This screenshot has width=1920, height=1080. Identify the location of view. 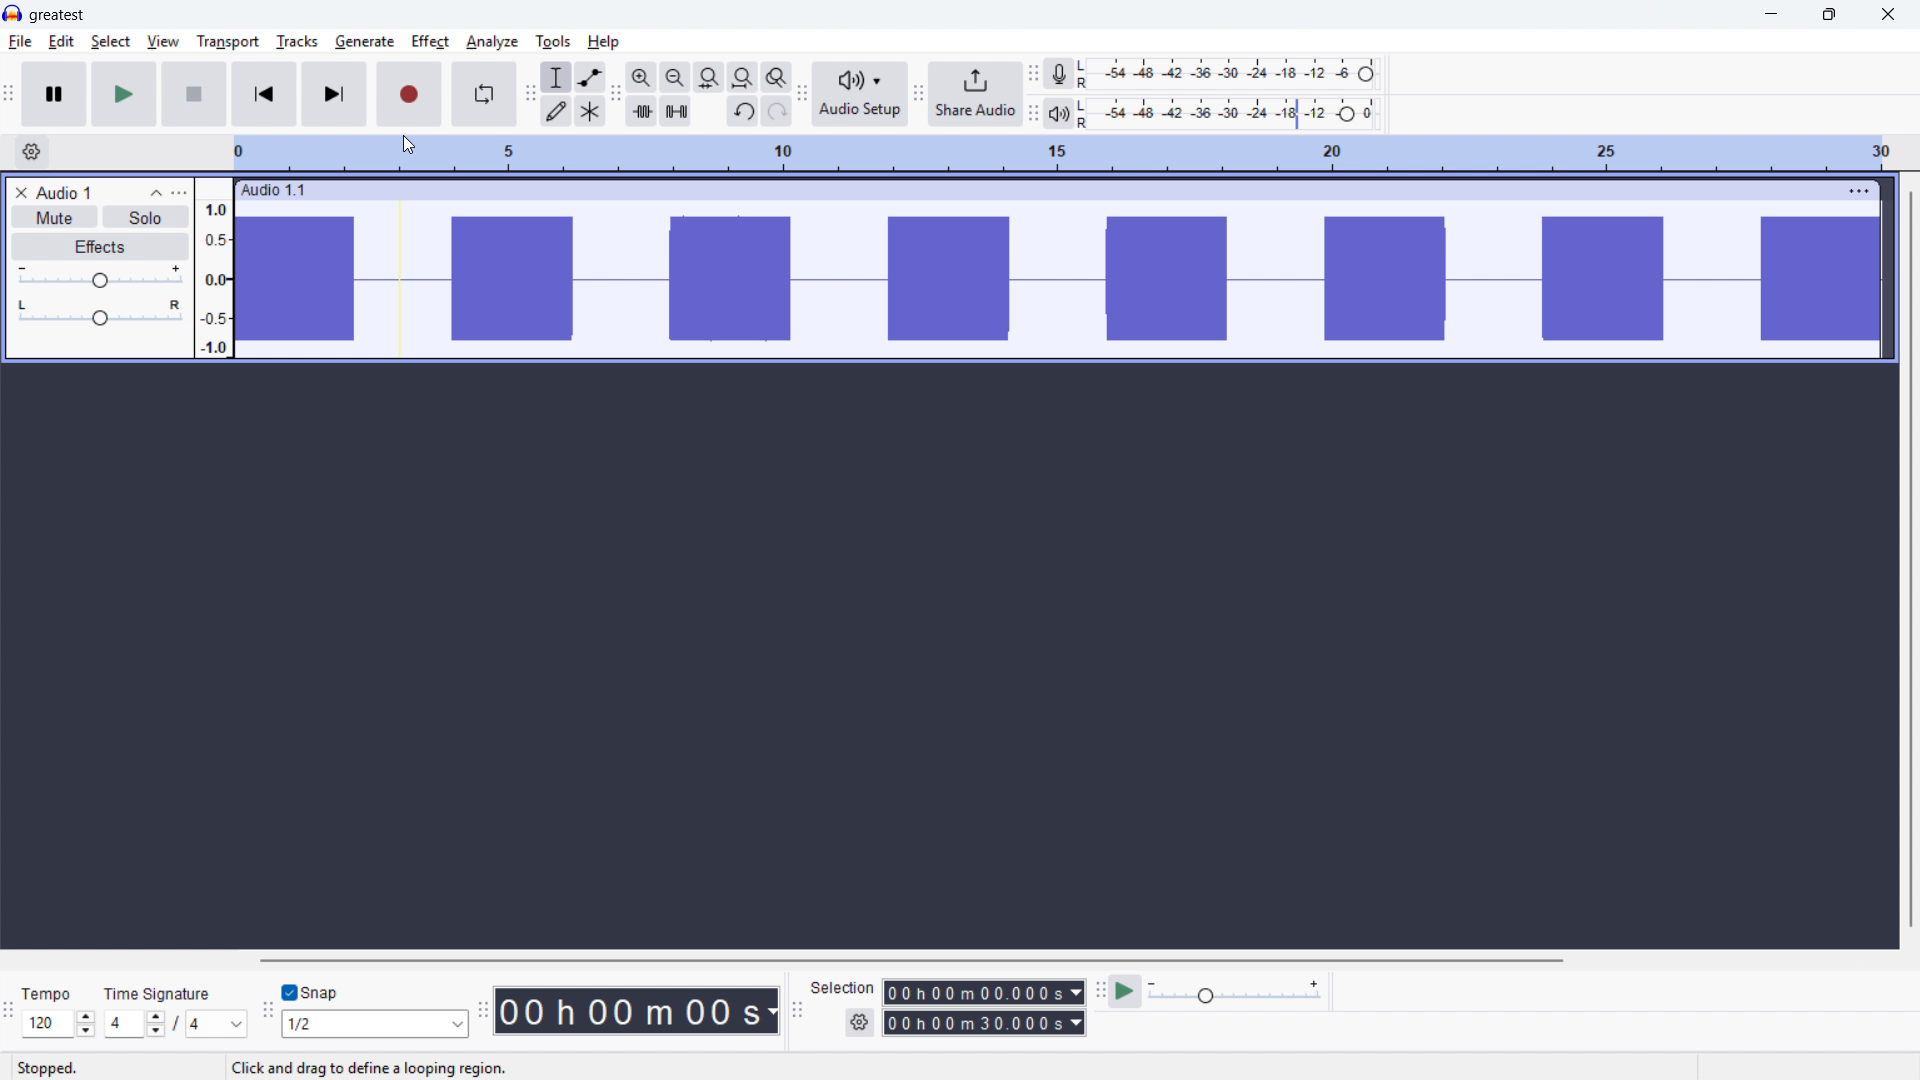
(162, 41).